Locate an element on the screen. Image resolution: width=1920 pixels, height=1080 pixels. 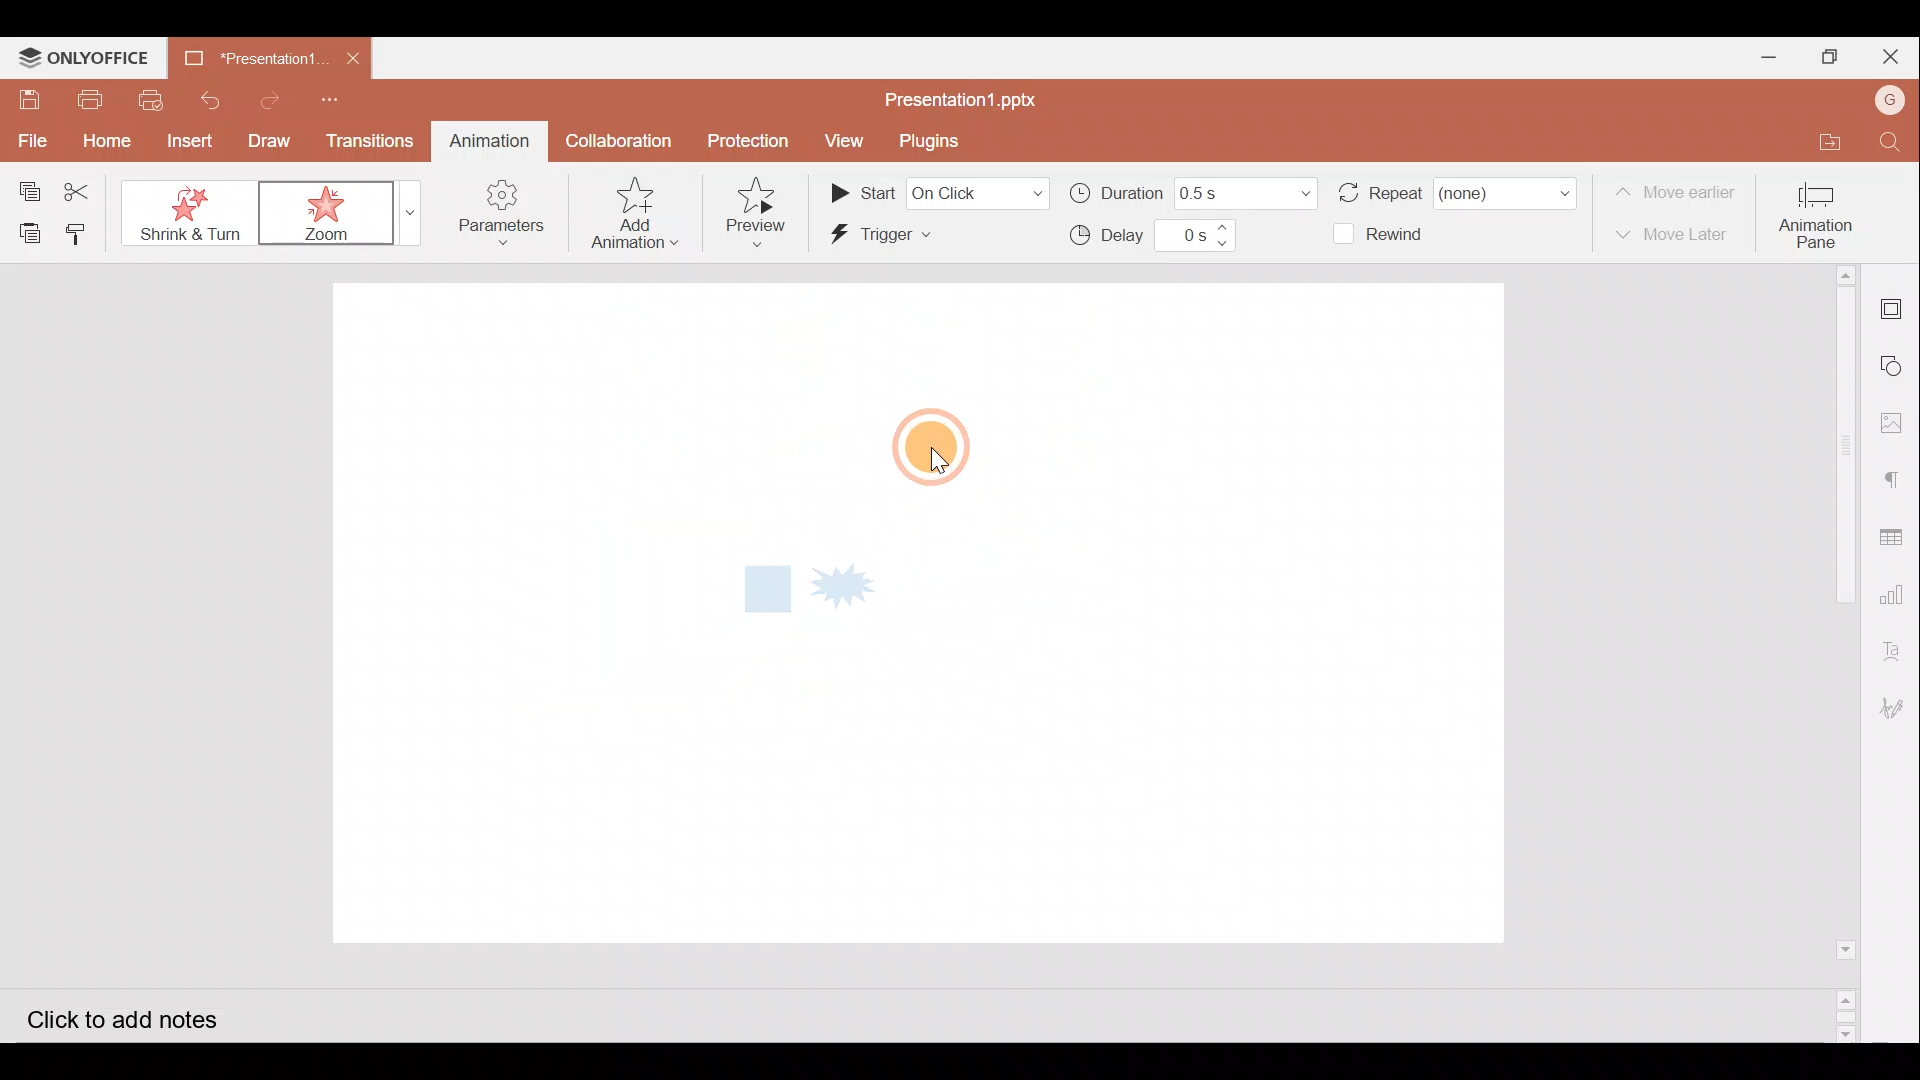
Insert is located at coordinates (185, 140).